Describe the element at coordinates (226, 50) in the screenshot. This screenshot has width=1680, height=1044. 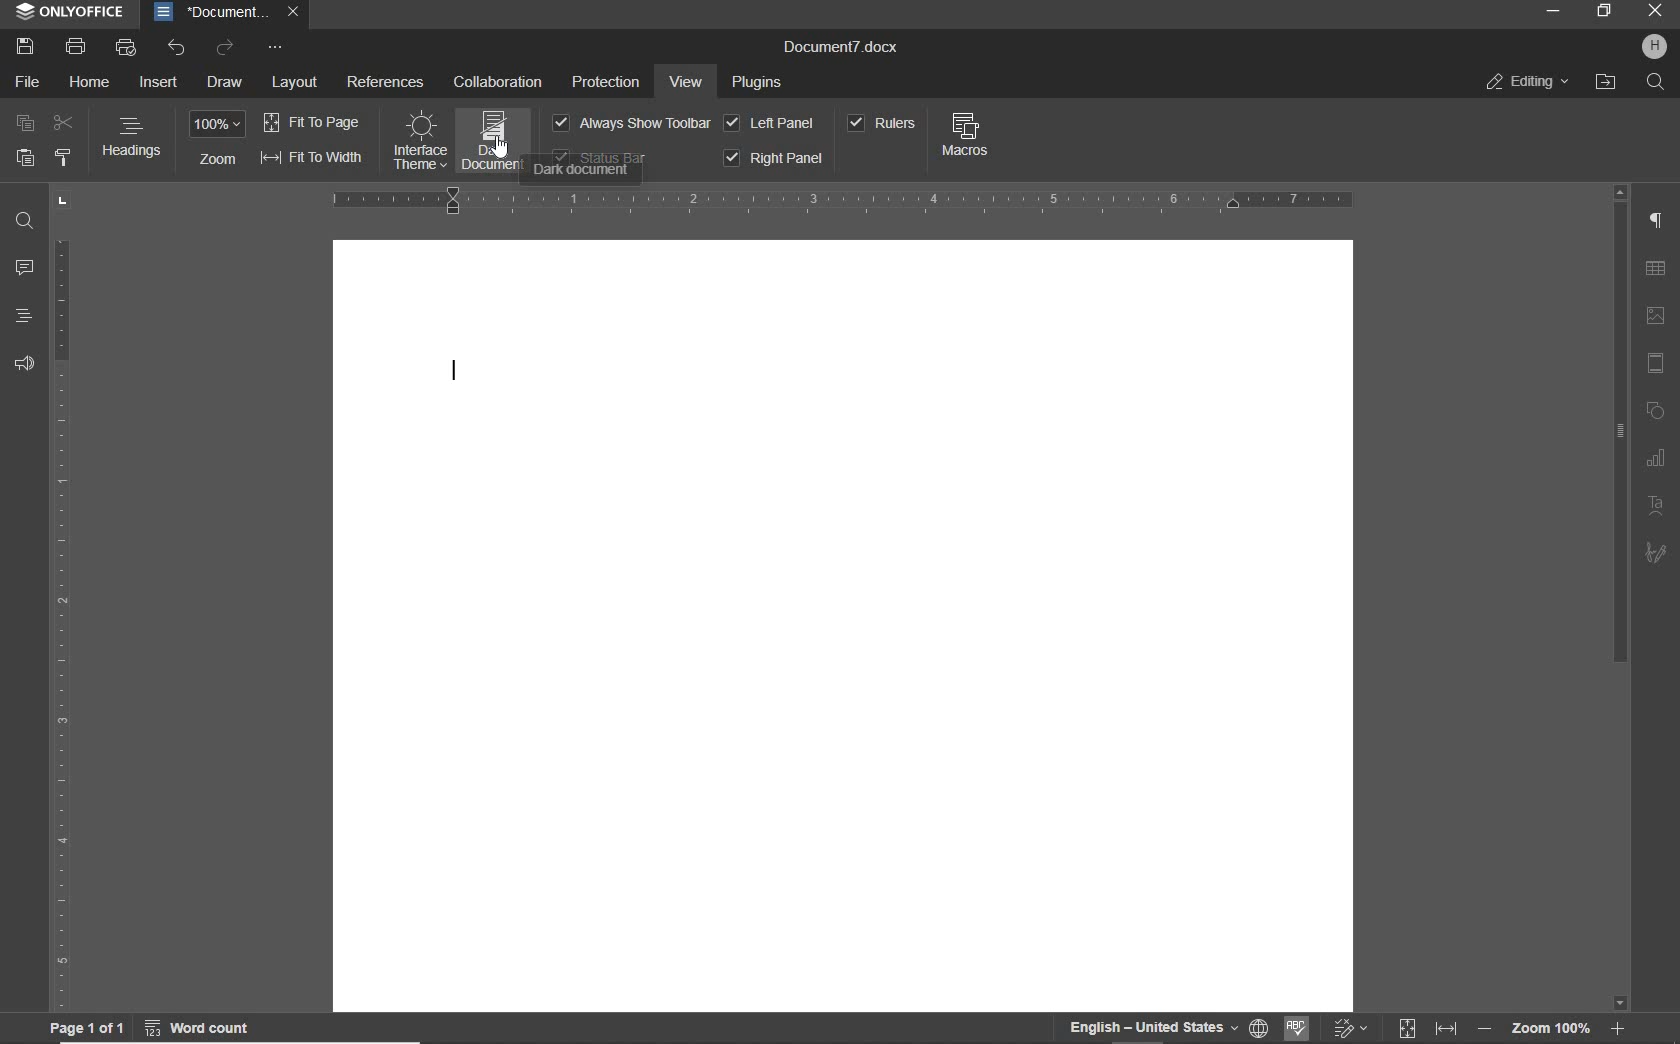
I see `REDO` at that location.